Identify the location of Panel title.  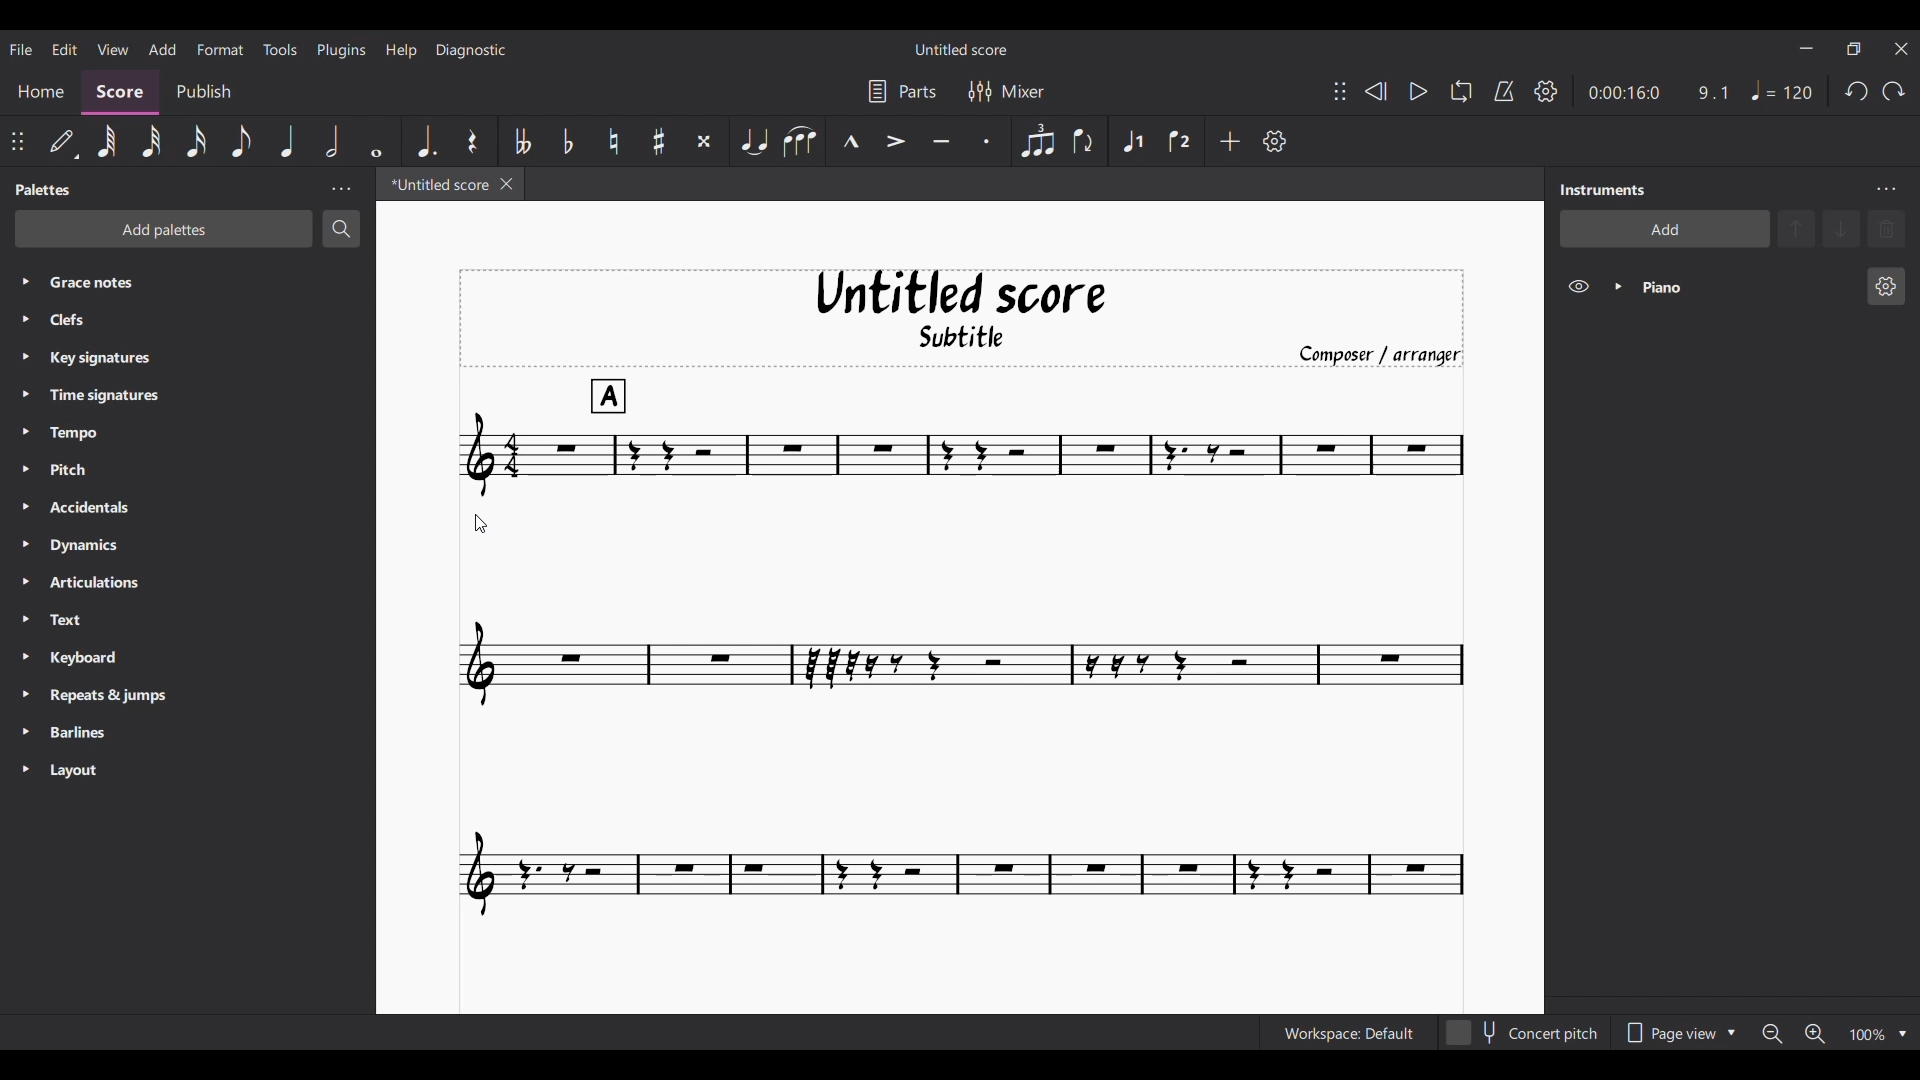
(1607, 190).